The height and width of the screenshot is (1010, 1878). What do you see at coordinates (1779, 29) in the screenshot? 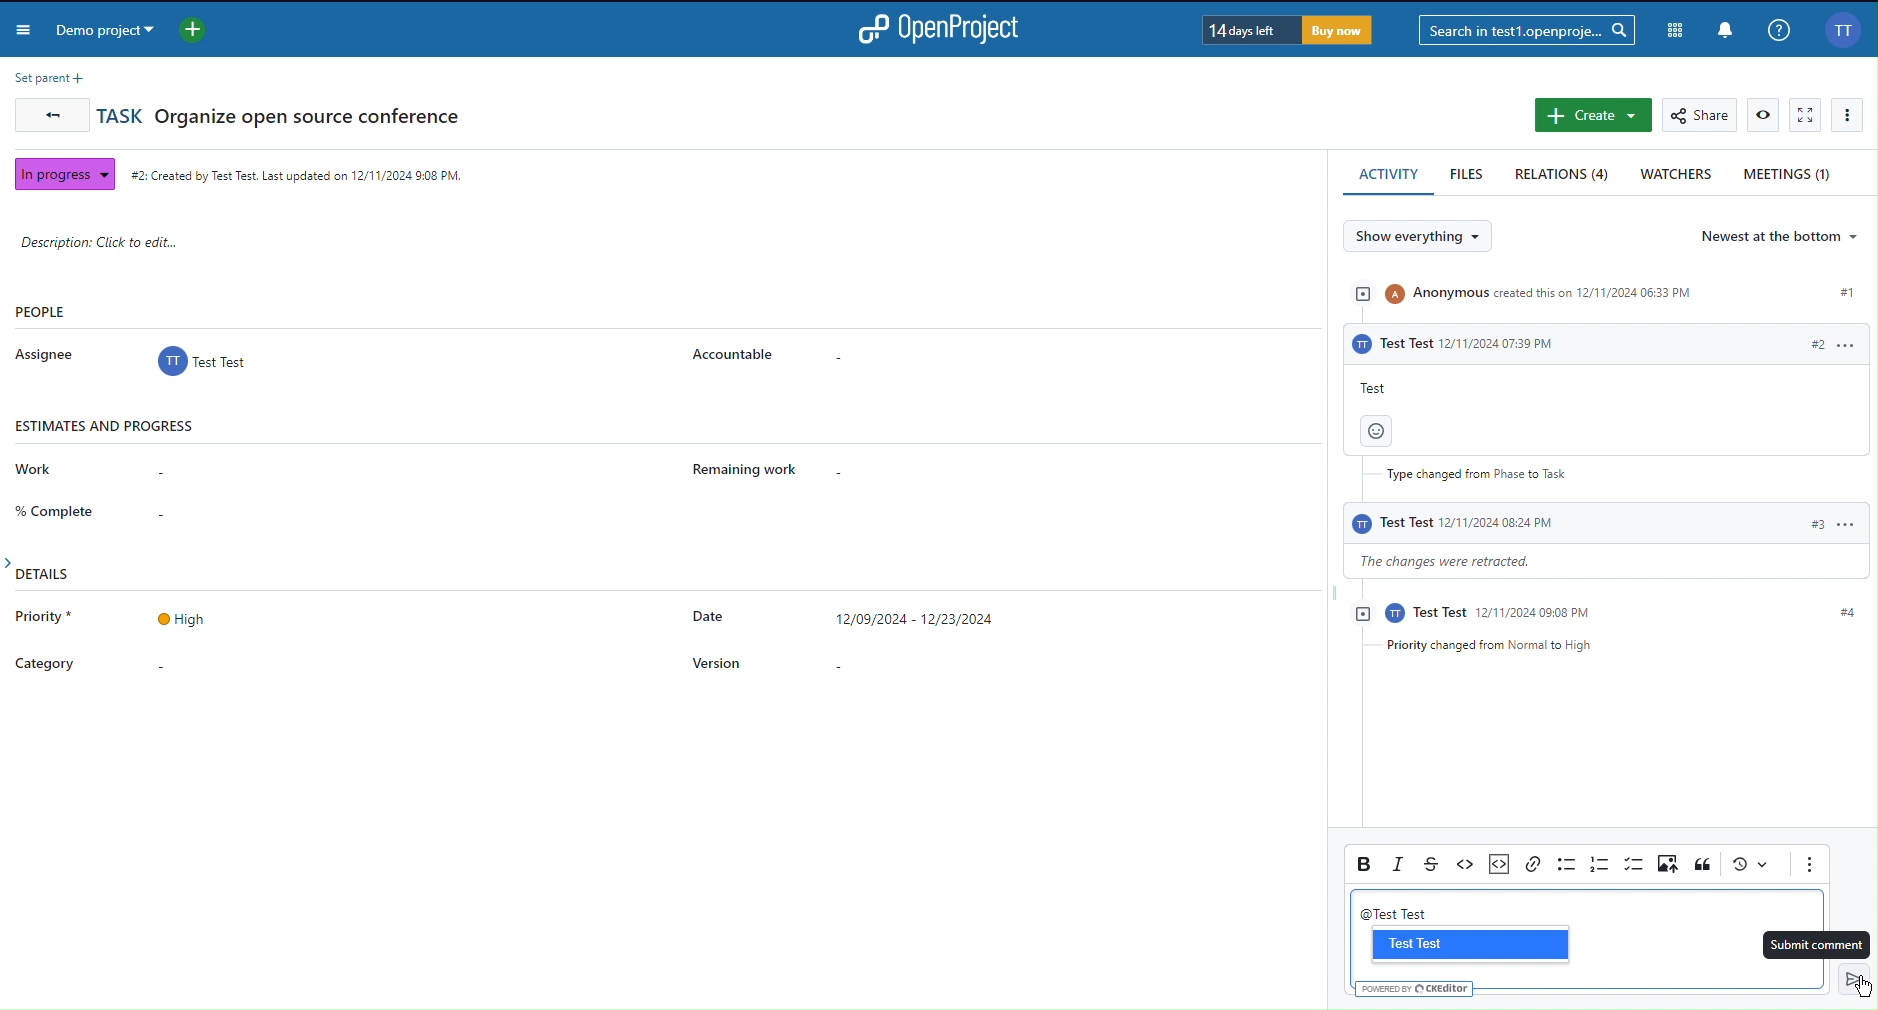
I see `Info` at bounding box center [1779, 29].